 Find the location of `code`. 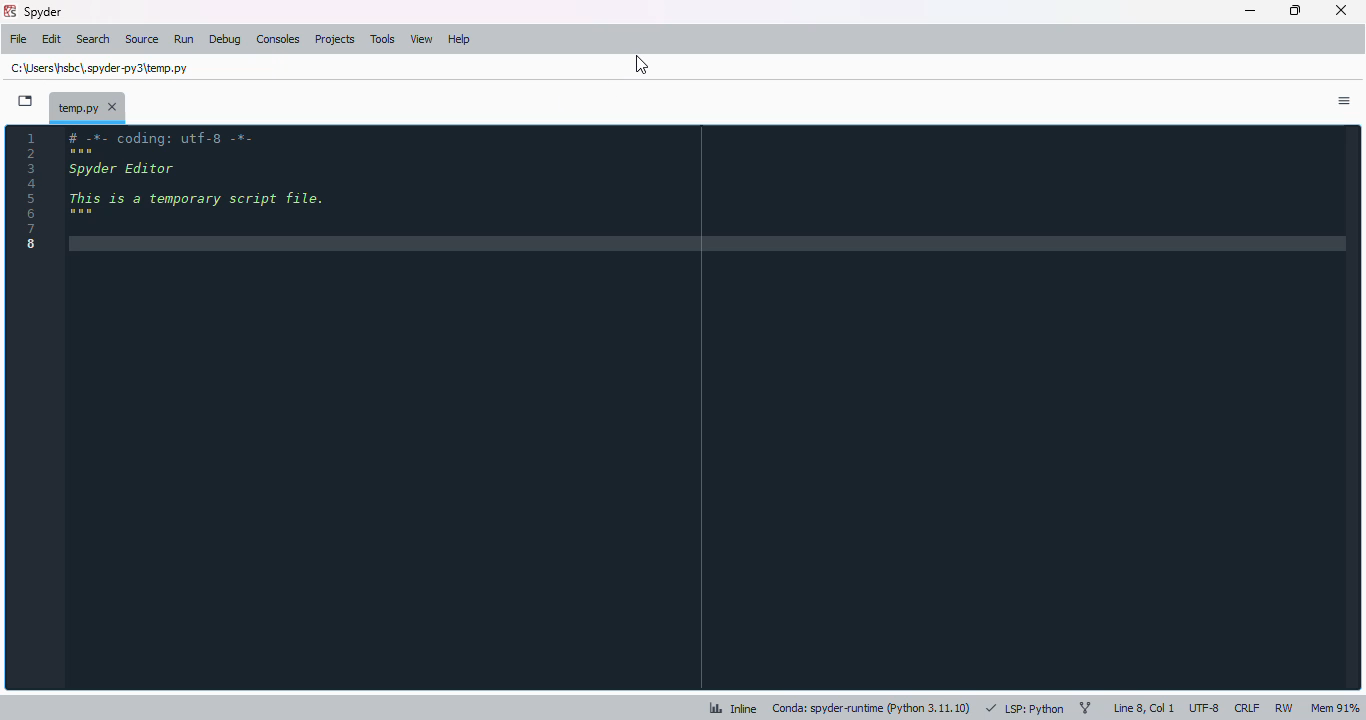

code is located at coordinates (205, 192).